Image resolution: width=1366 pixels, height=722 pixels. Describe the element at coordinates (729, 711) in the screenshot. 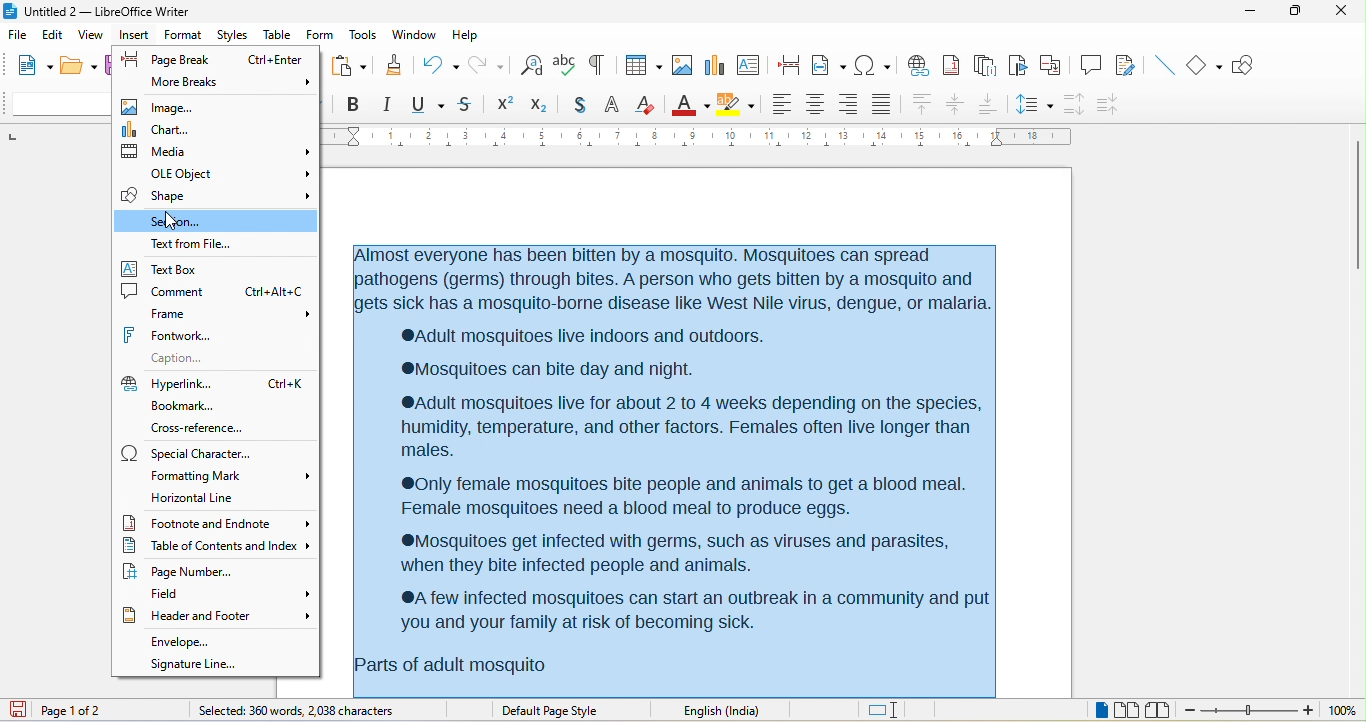

I see `text language` at that location.